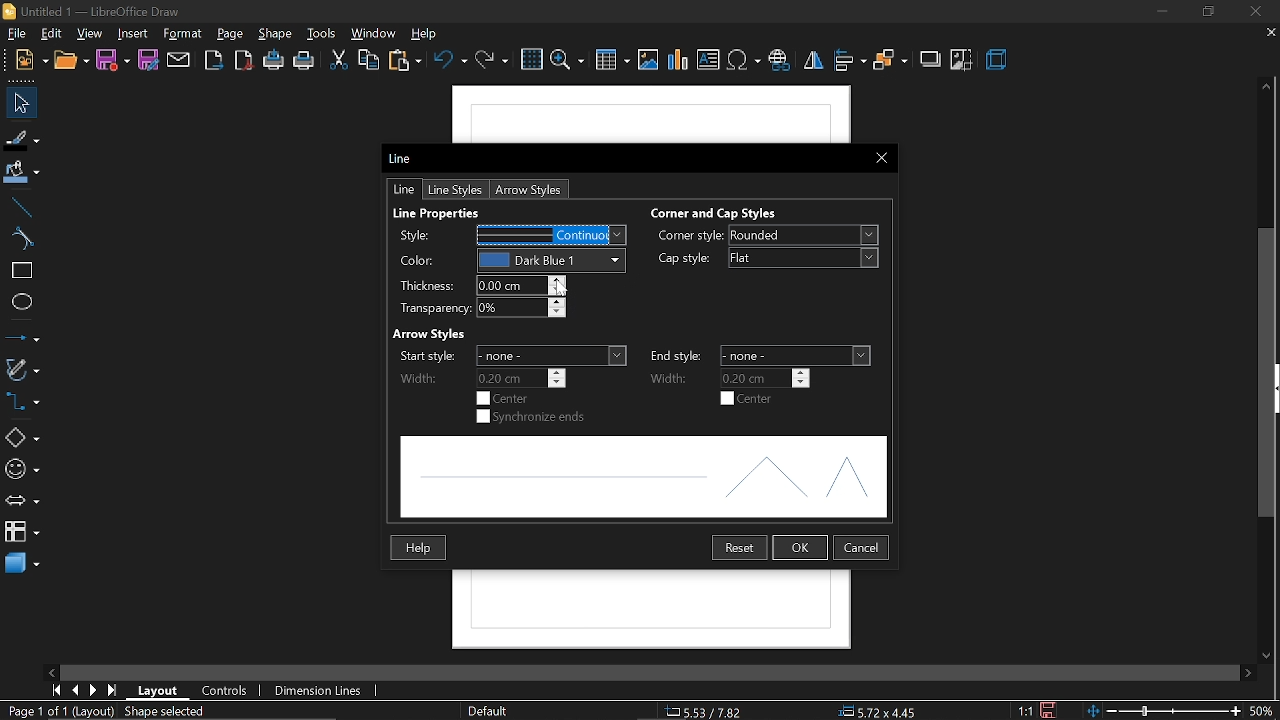  What do you see at coordinates (15, 32) in the screenshot?
I see `file` at bounding box center [15, 32].